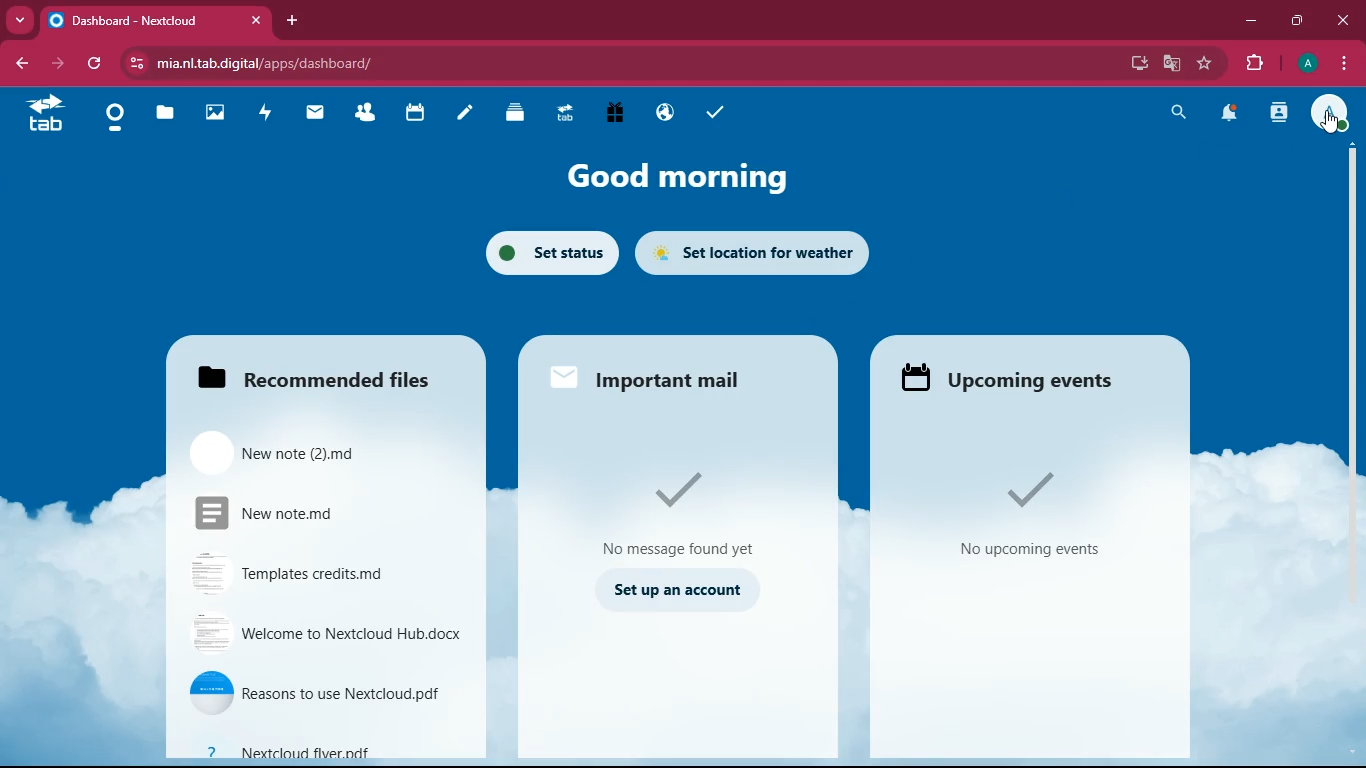  I want to click on desktop, so click(1135, 63).